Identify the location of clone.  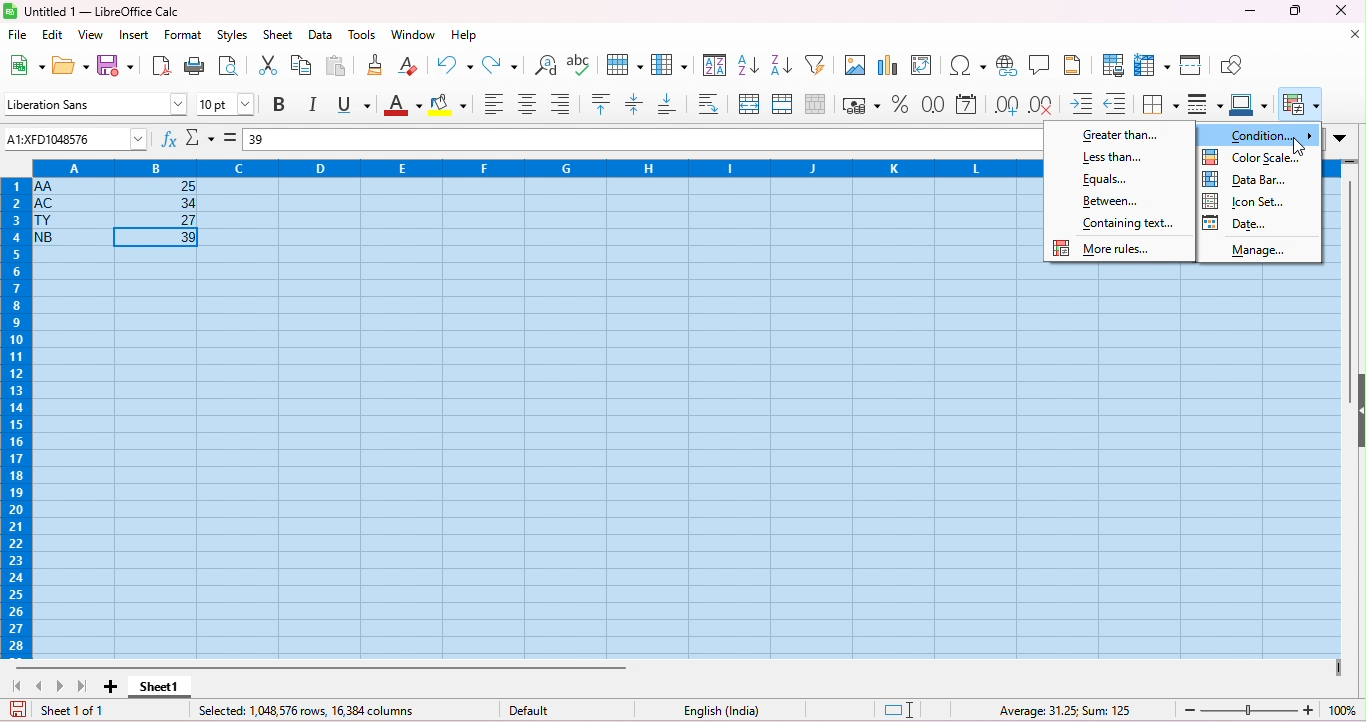
(377, 64).